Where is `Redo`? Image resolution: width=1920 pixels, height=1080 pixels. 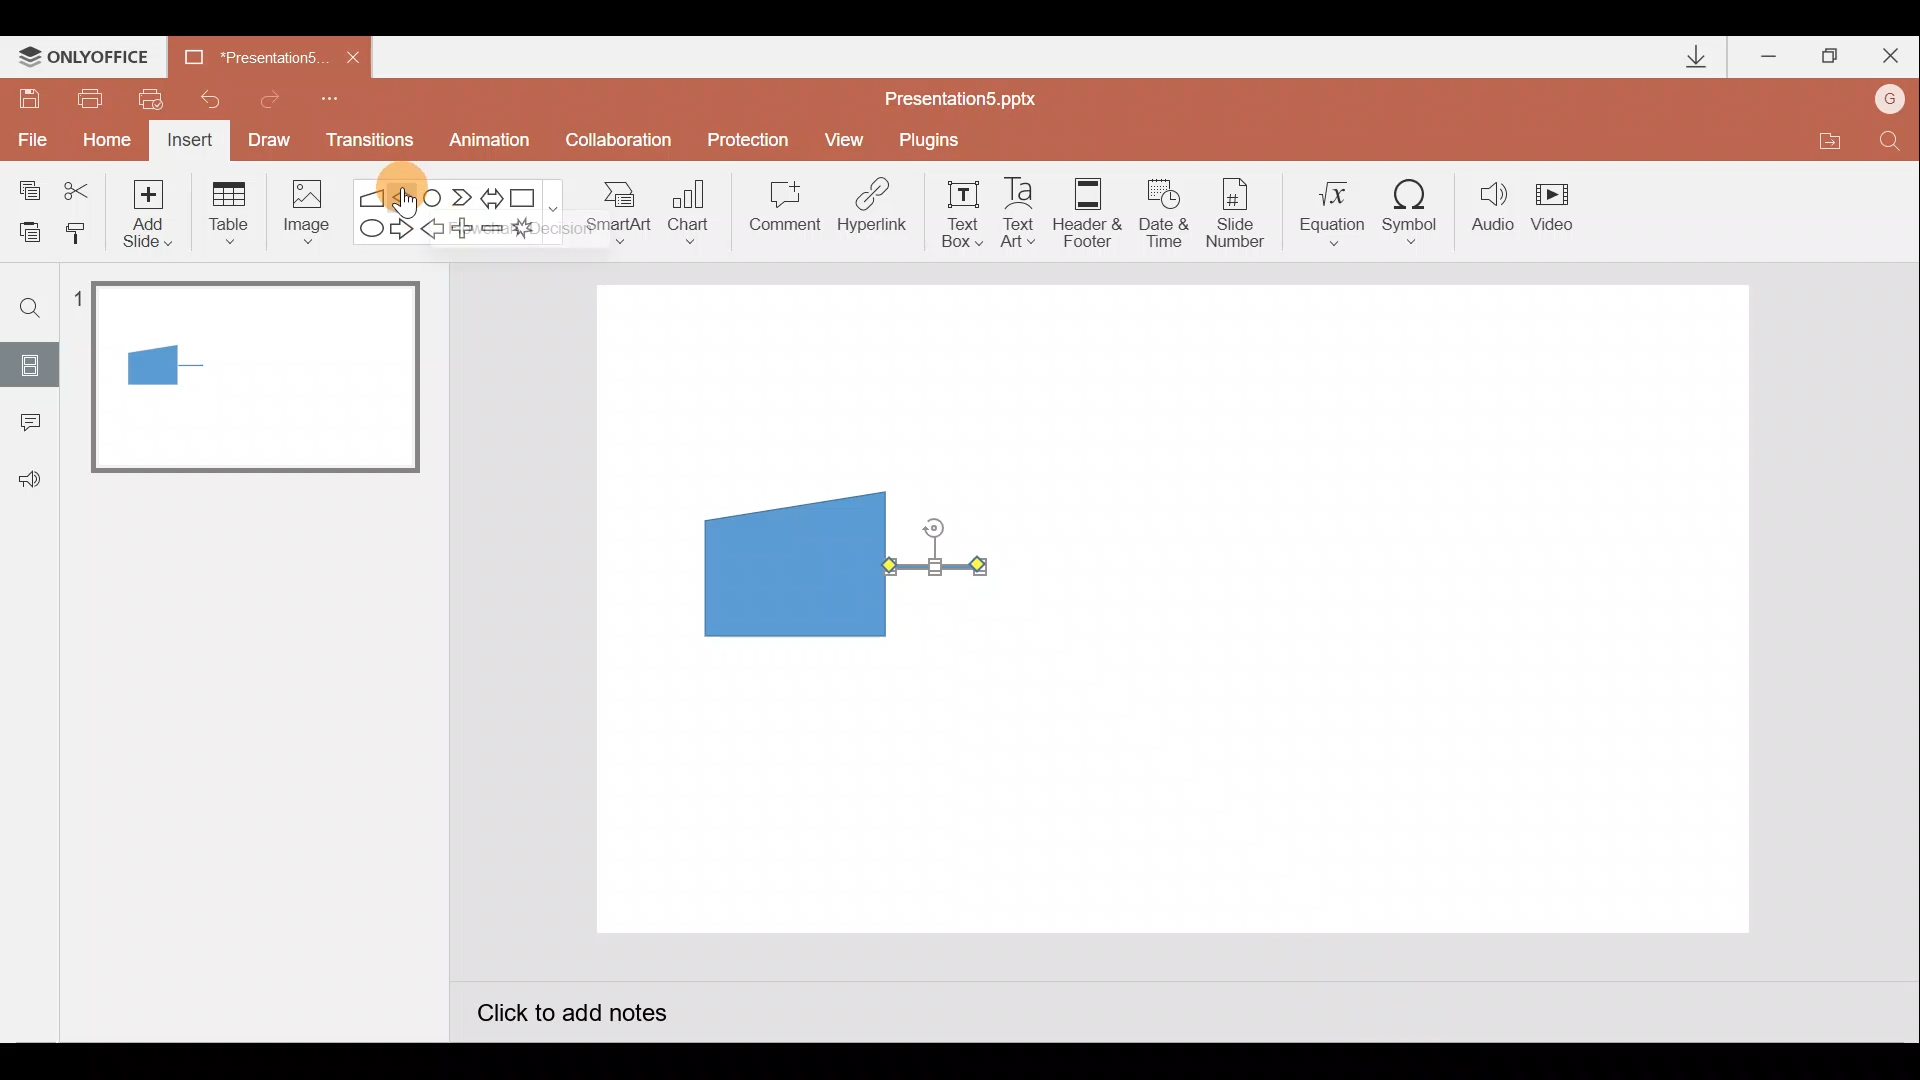
Redo is located at coordinates (271, 96).